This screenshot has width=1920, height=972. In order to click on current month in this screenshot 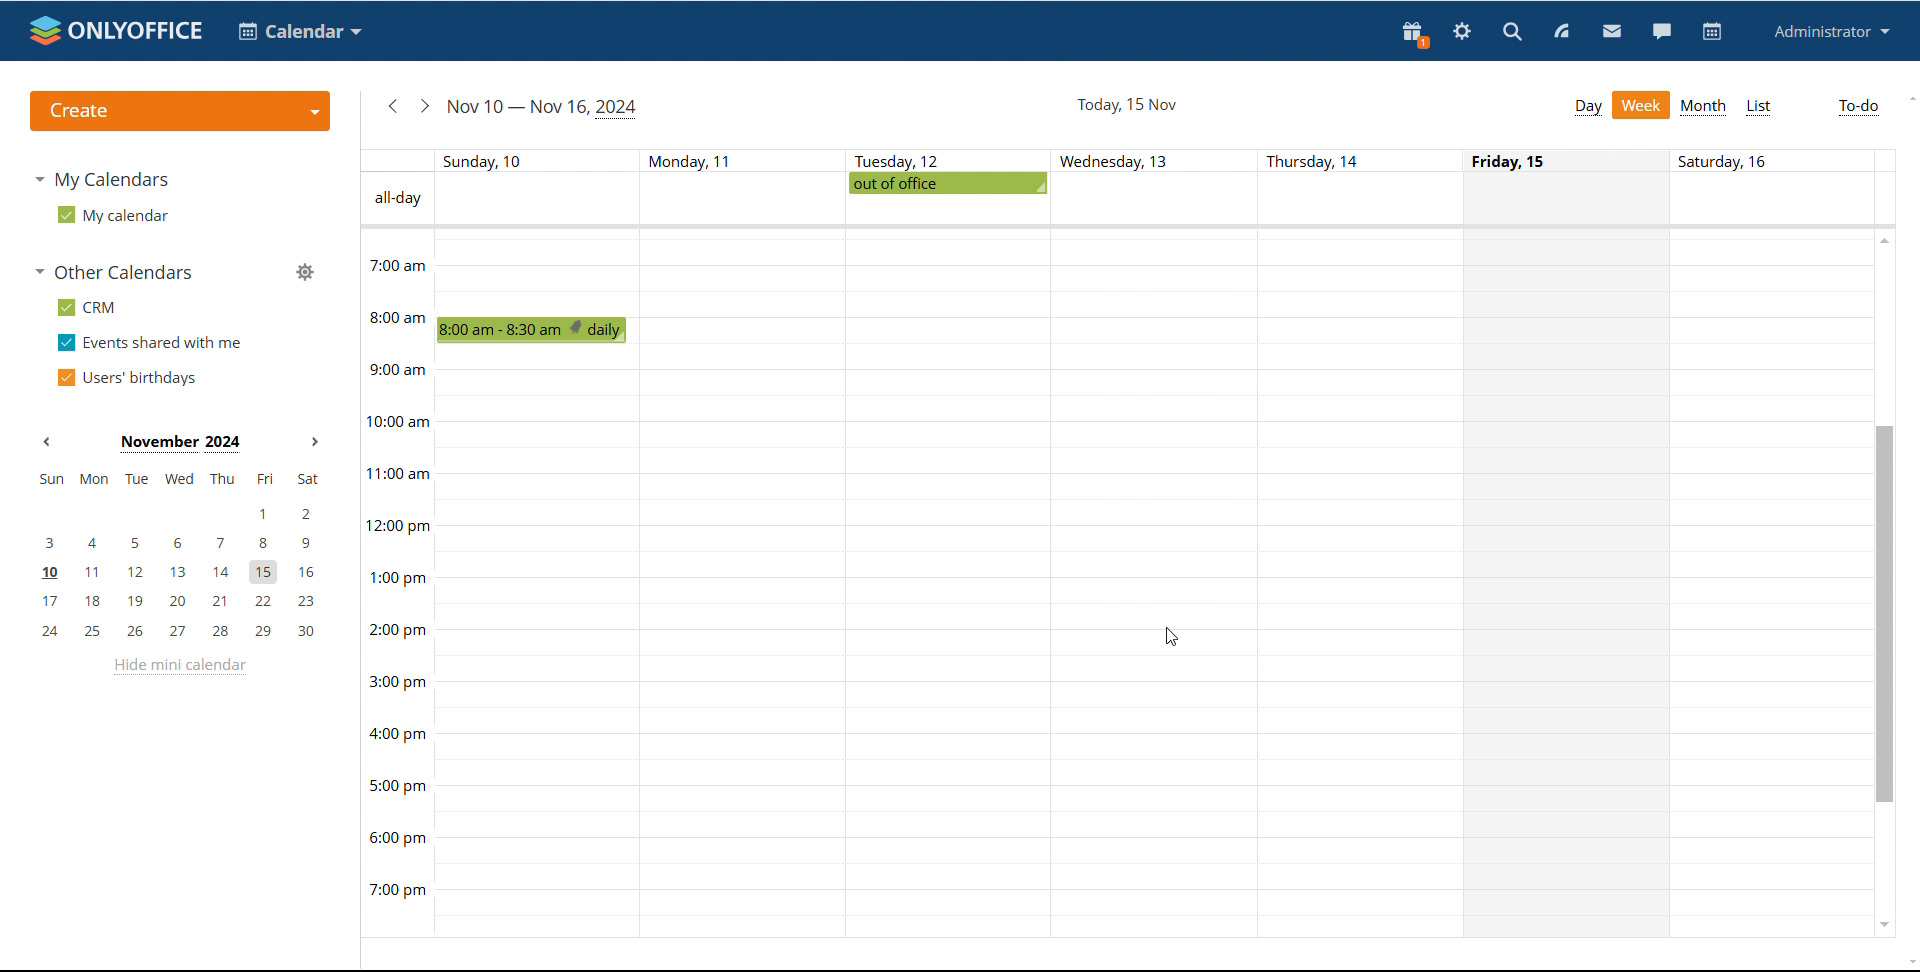, I will do `click(180, 444)`.